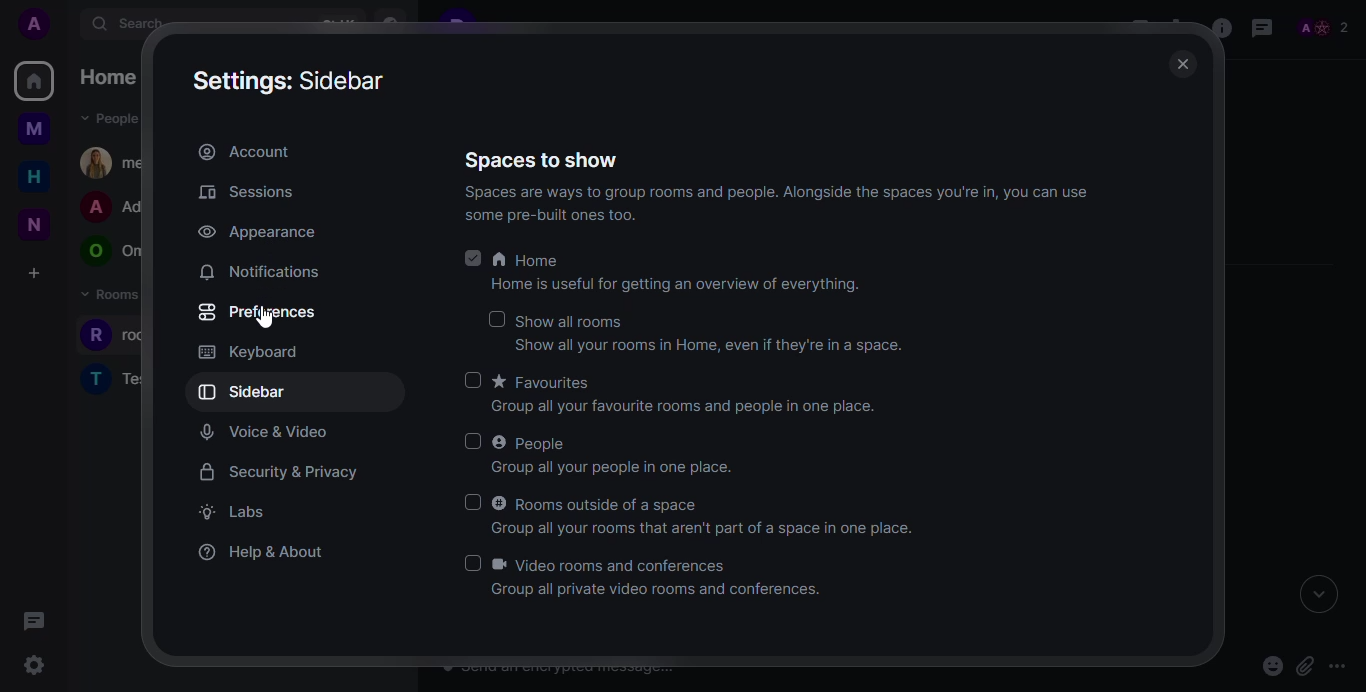  I want to click on Home, so click(527, 261).